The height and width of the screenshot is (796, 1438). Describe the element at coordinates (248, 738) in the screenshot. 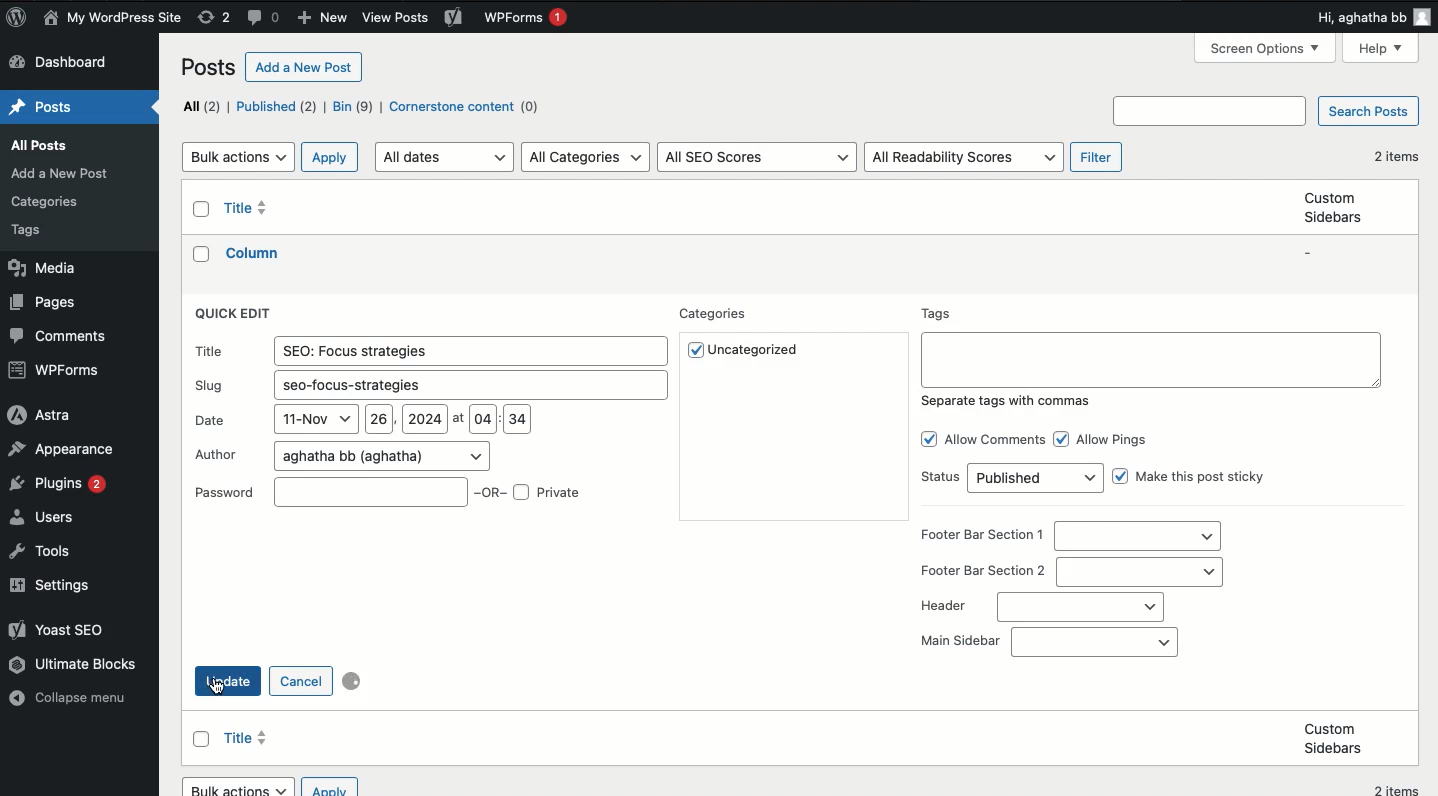

I see `Title` at that location.